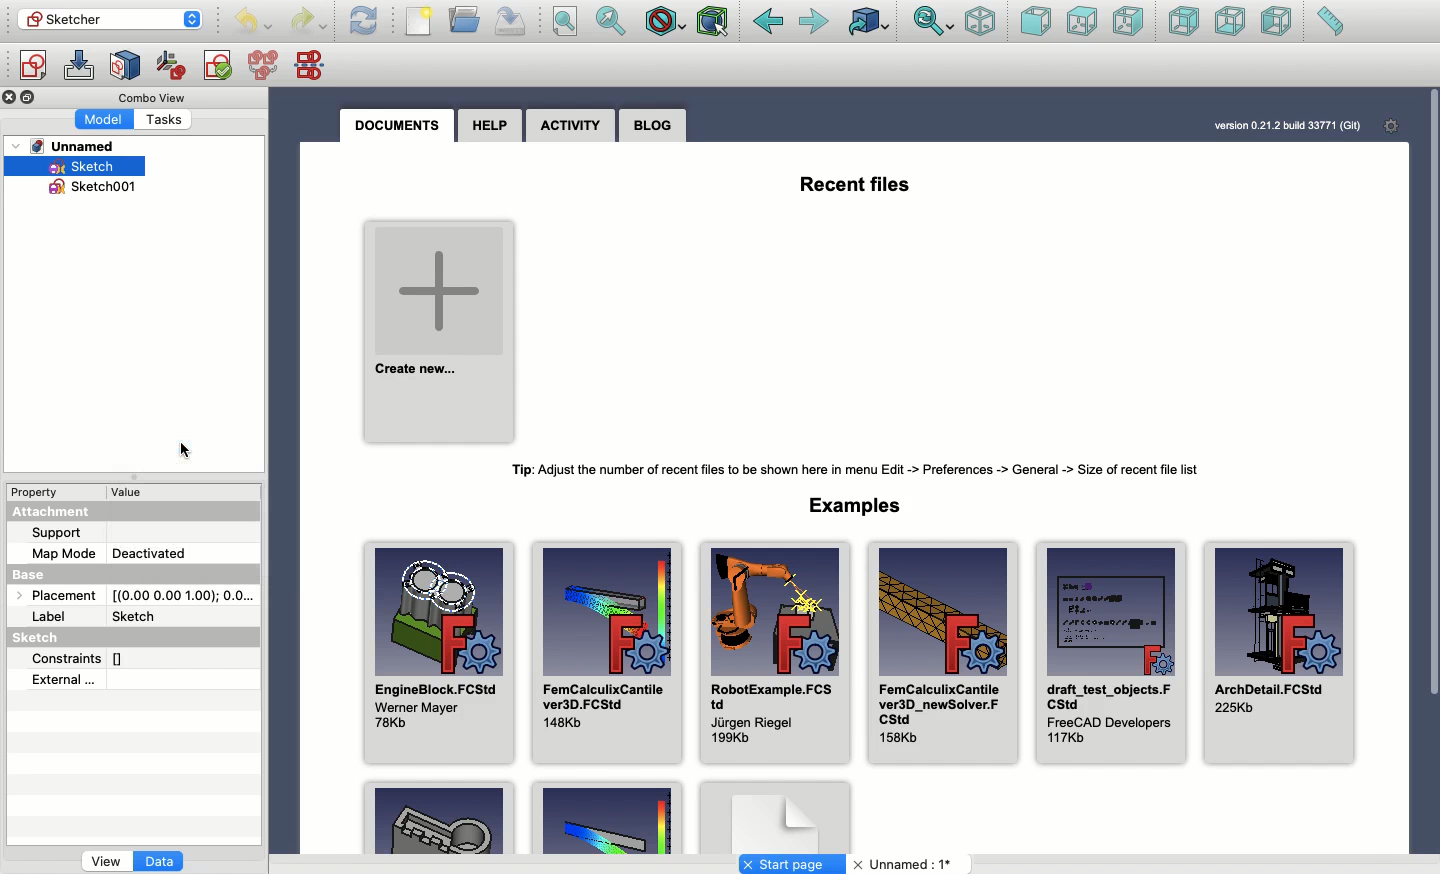 The width and height of the screenshot is (1440, 874). I want to click on Fit all, so click(564, 22).